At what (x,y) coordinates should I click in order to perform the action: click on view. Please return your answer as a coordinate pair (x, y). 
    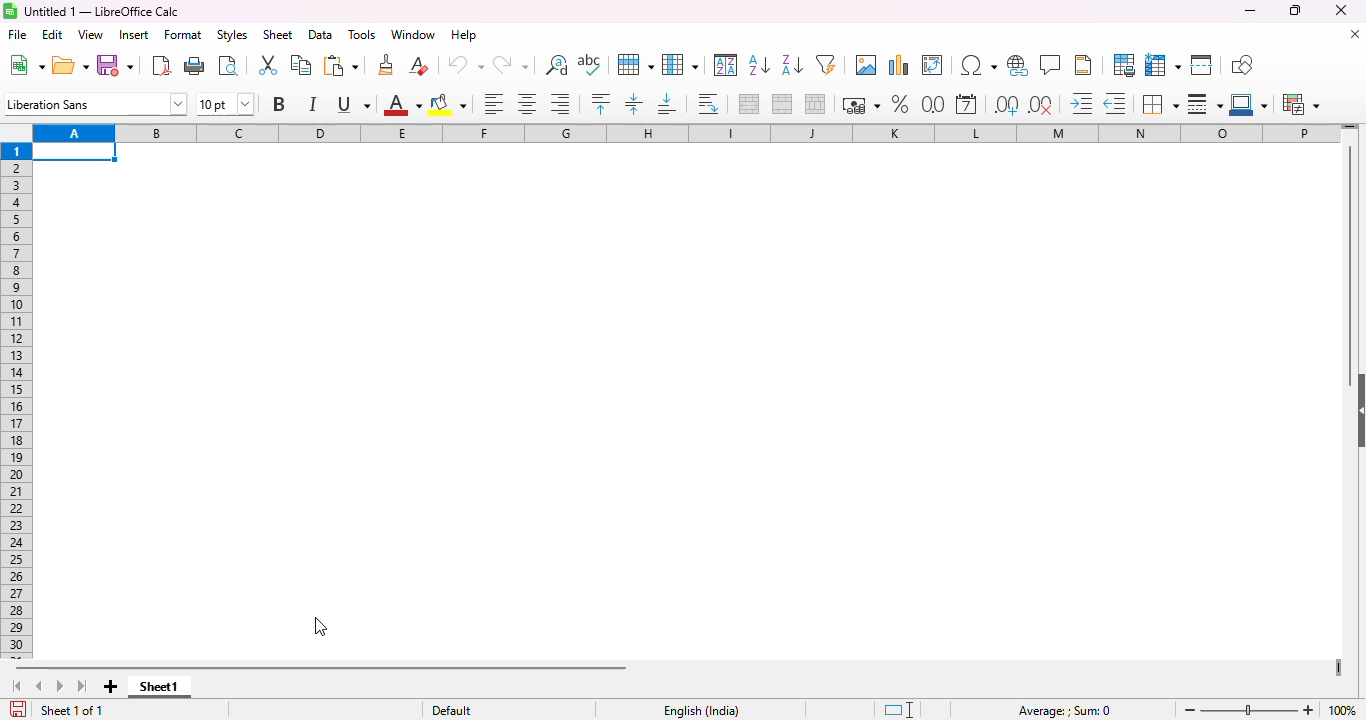
    Looking at the image, I should click on (90, 34).